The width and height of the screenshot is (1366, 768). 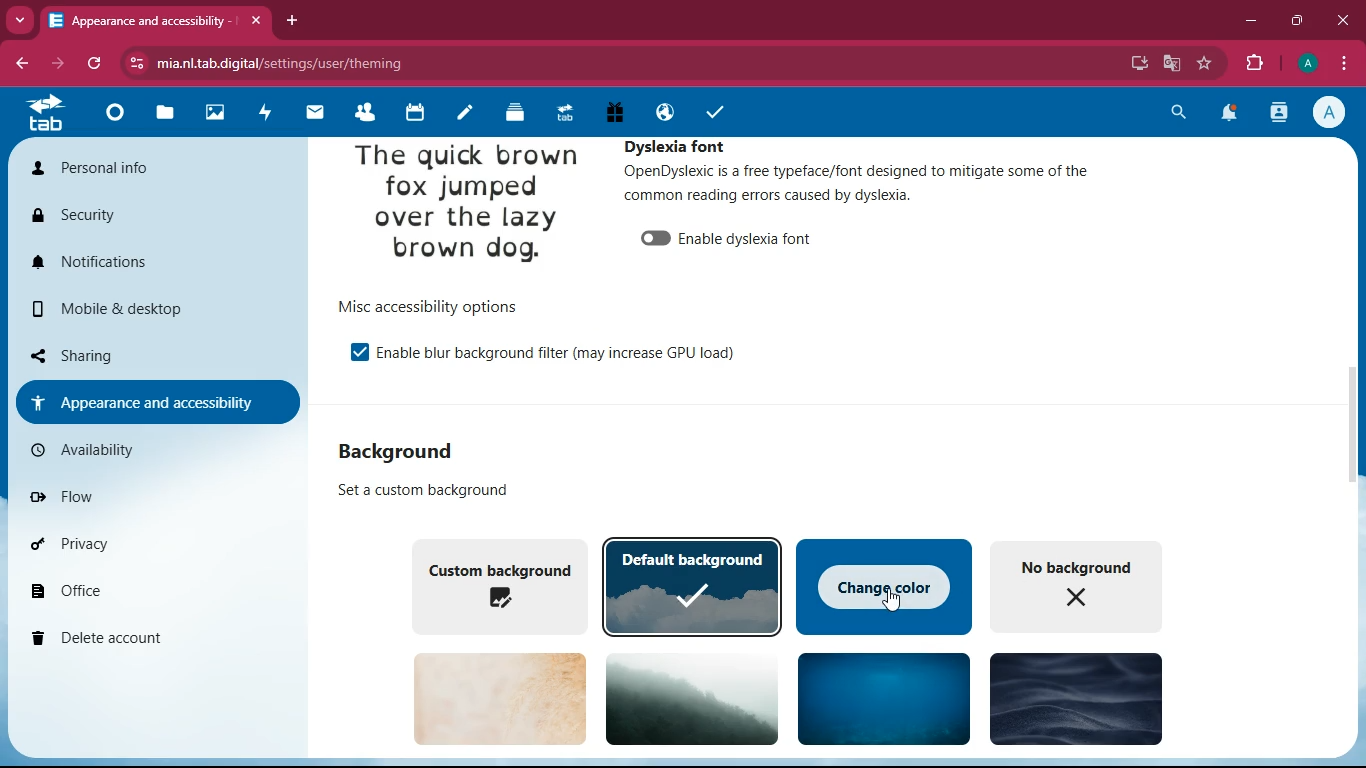 I want to click on back, so click(x=24, y=64).